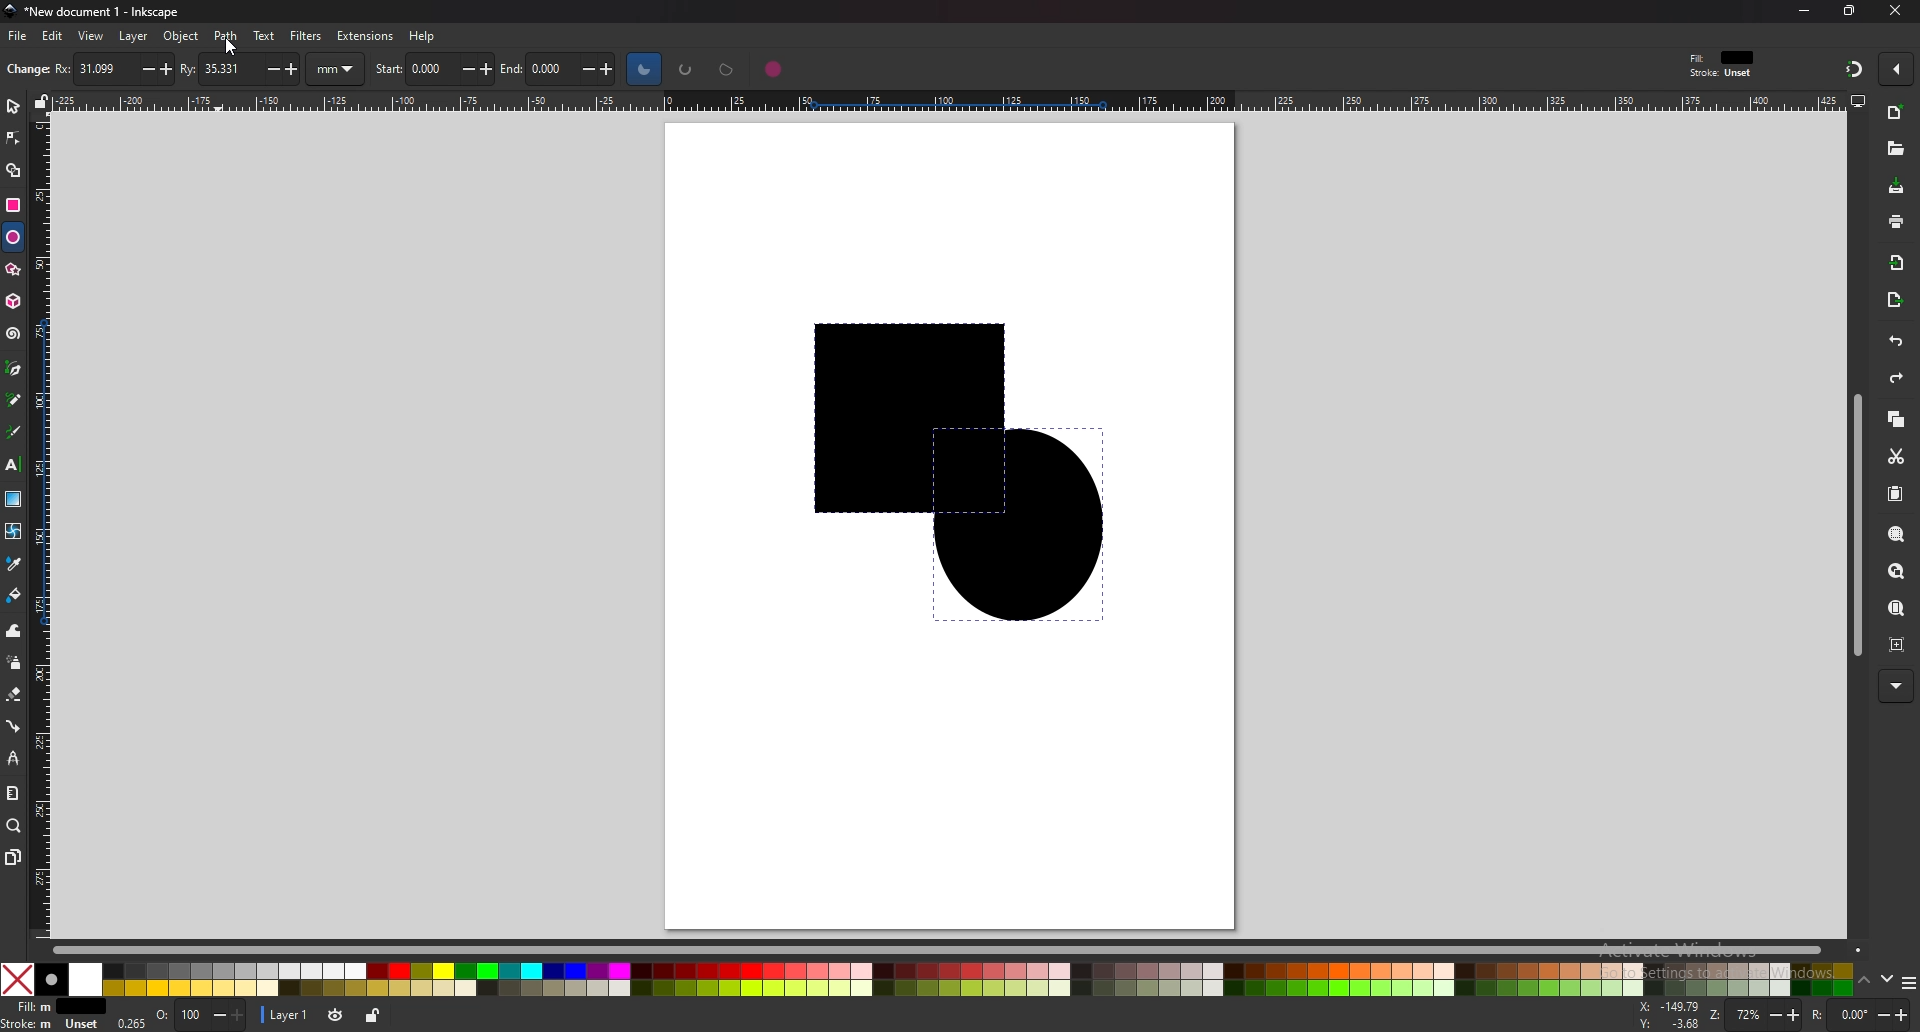 The height and width of the screenshot is (1032, 1920). I want to click on spiral, so click(14, 333).